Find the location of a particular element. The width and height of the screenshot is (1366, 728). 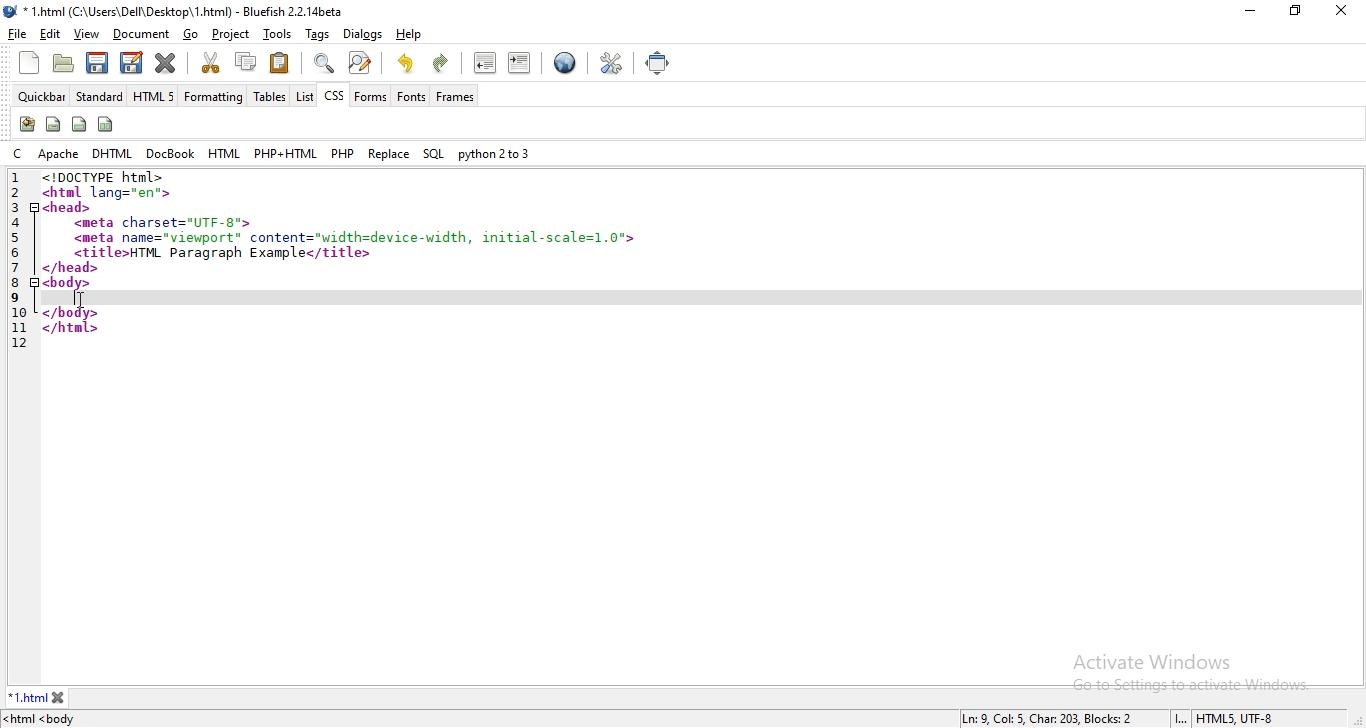

div is located at coordinates (79, 125).